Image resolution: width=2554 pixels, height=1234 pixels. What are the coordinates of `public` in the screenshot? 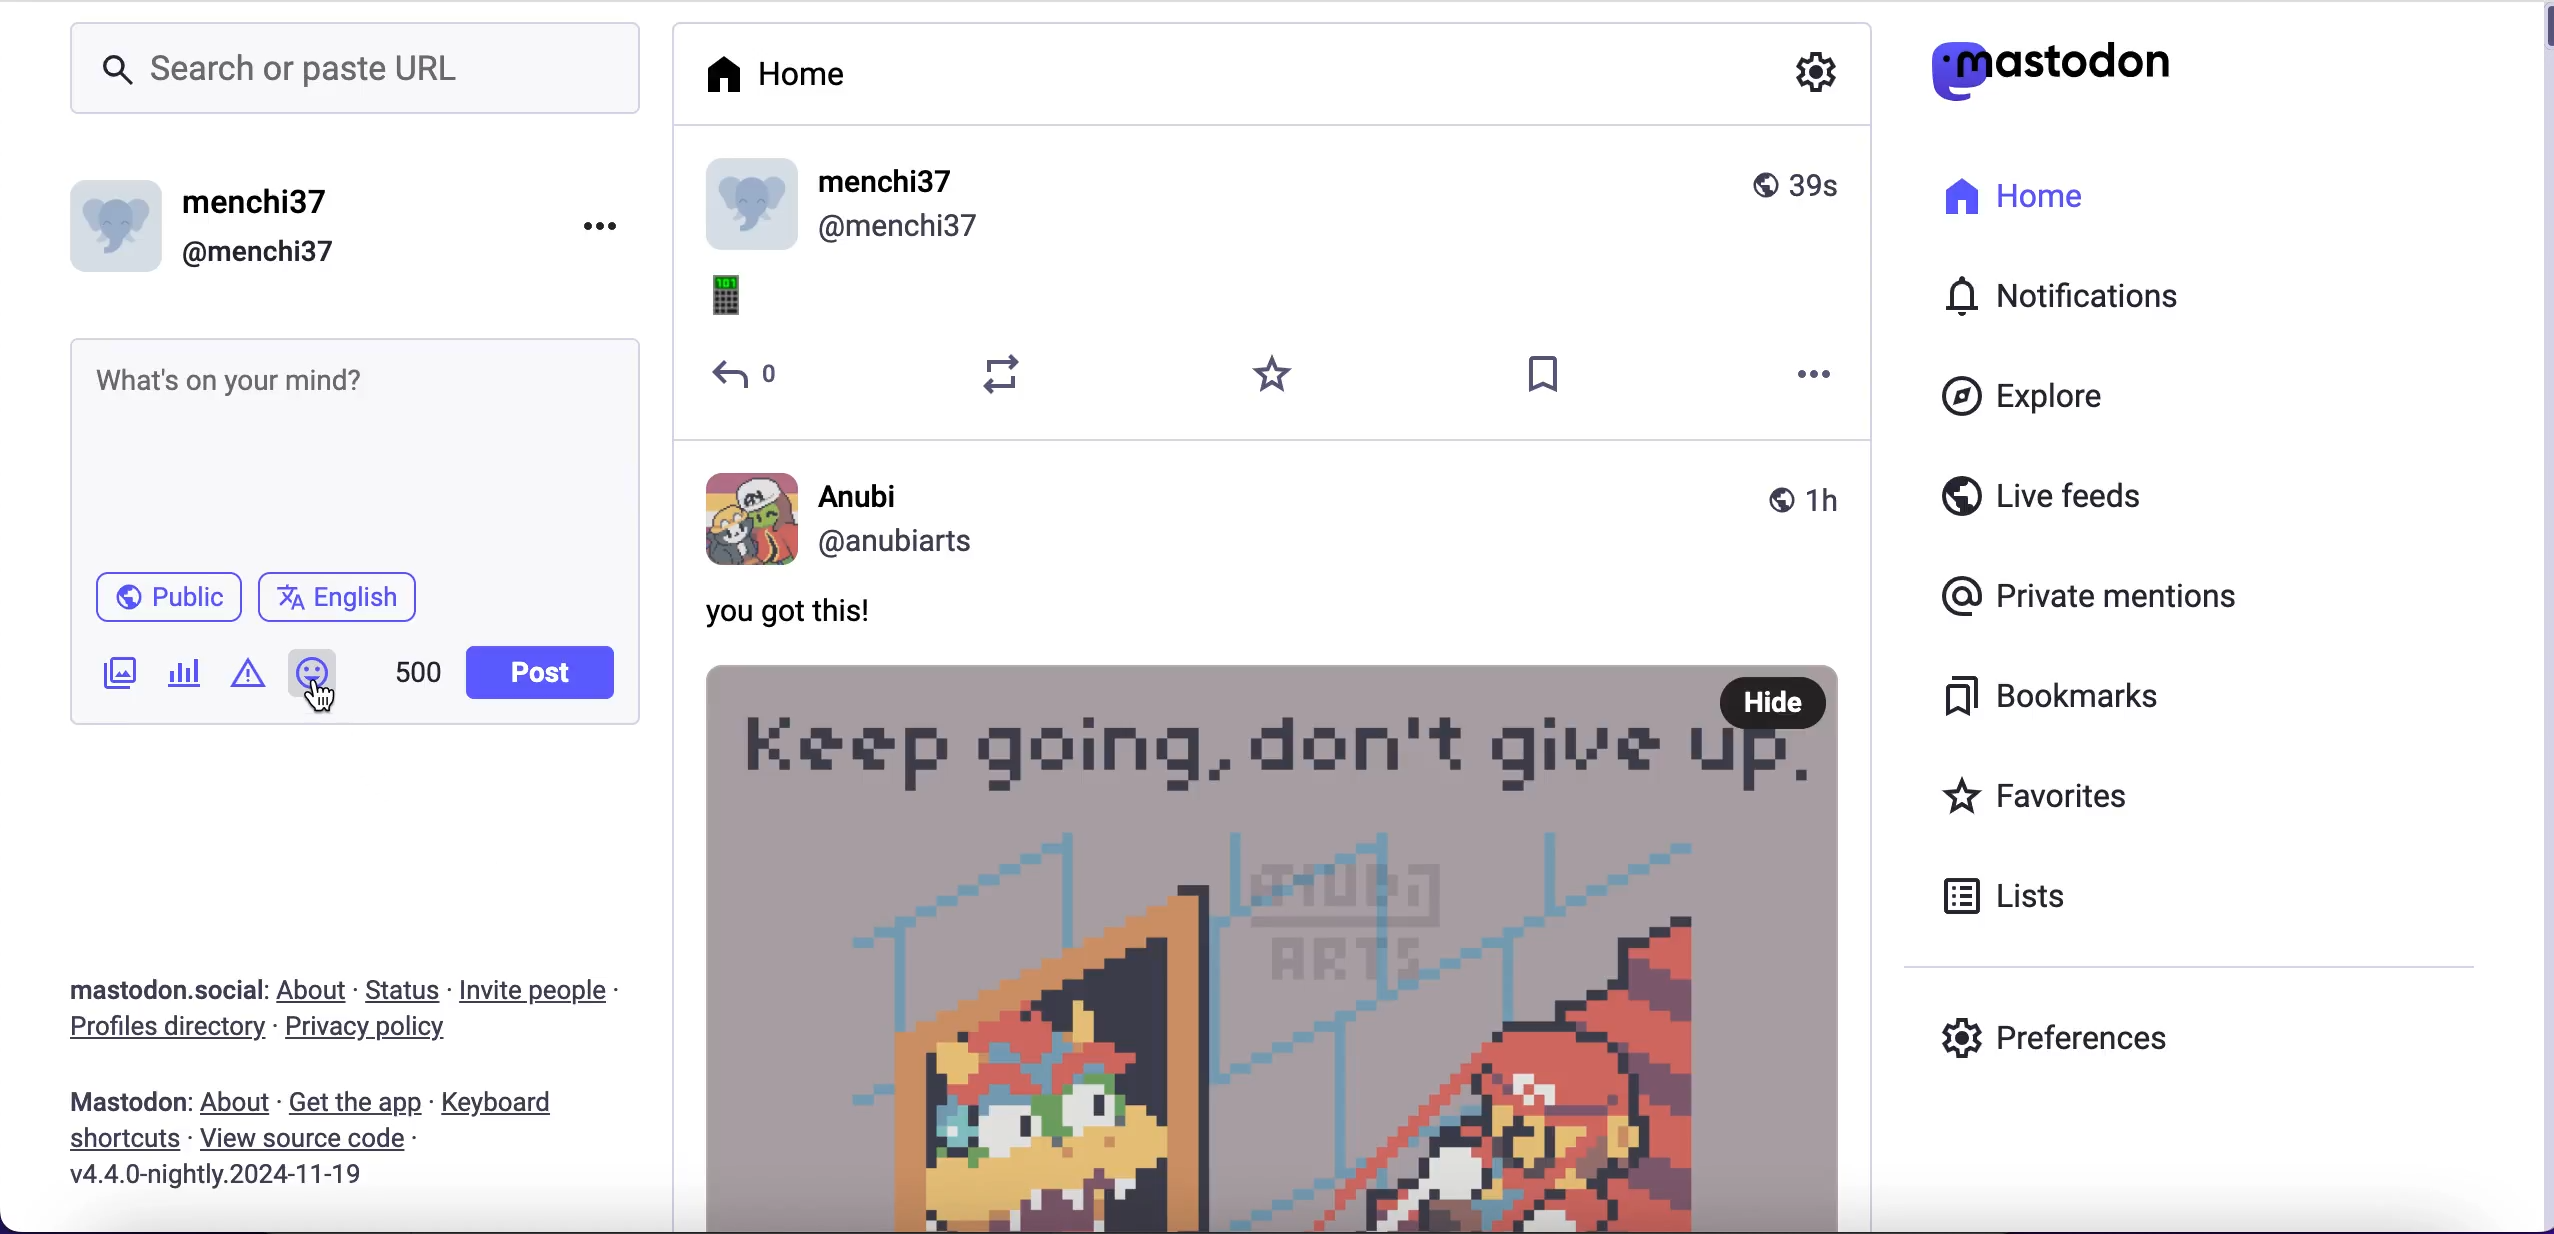 It's located at (152, 605).